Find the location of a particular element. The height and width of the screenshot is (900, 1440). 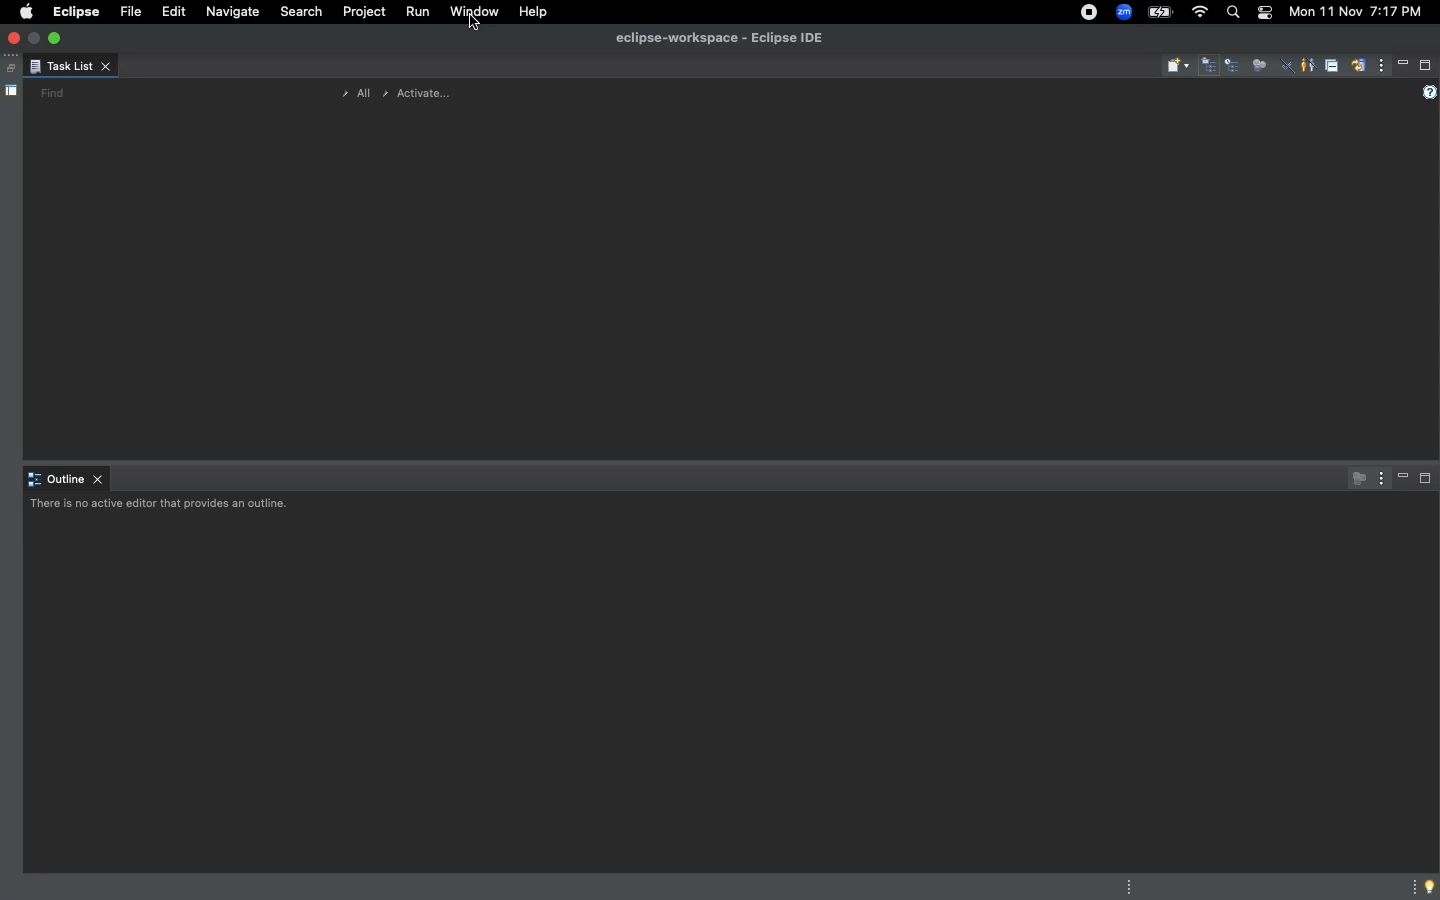

Help is located at coordinates (534, 12).